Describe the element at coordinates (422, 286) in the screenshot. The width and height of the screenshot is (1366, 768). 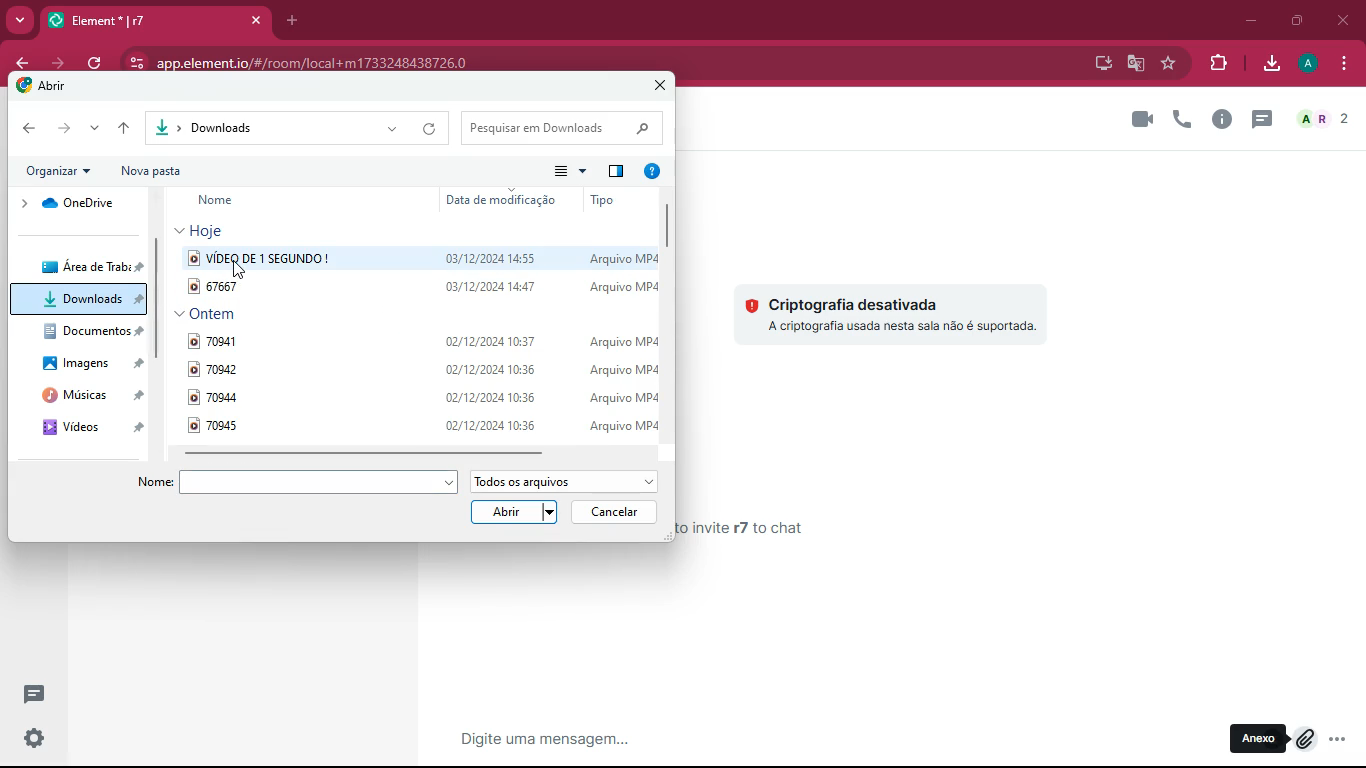
I see `67667 03/12/2024 arquivo mp4` at that location.